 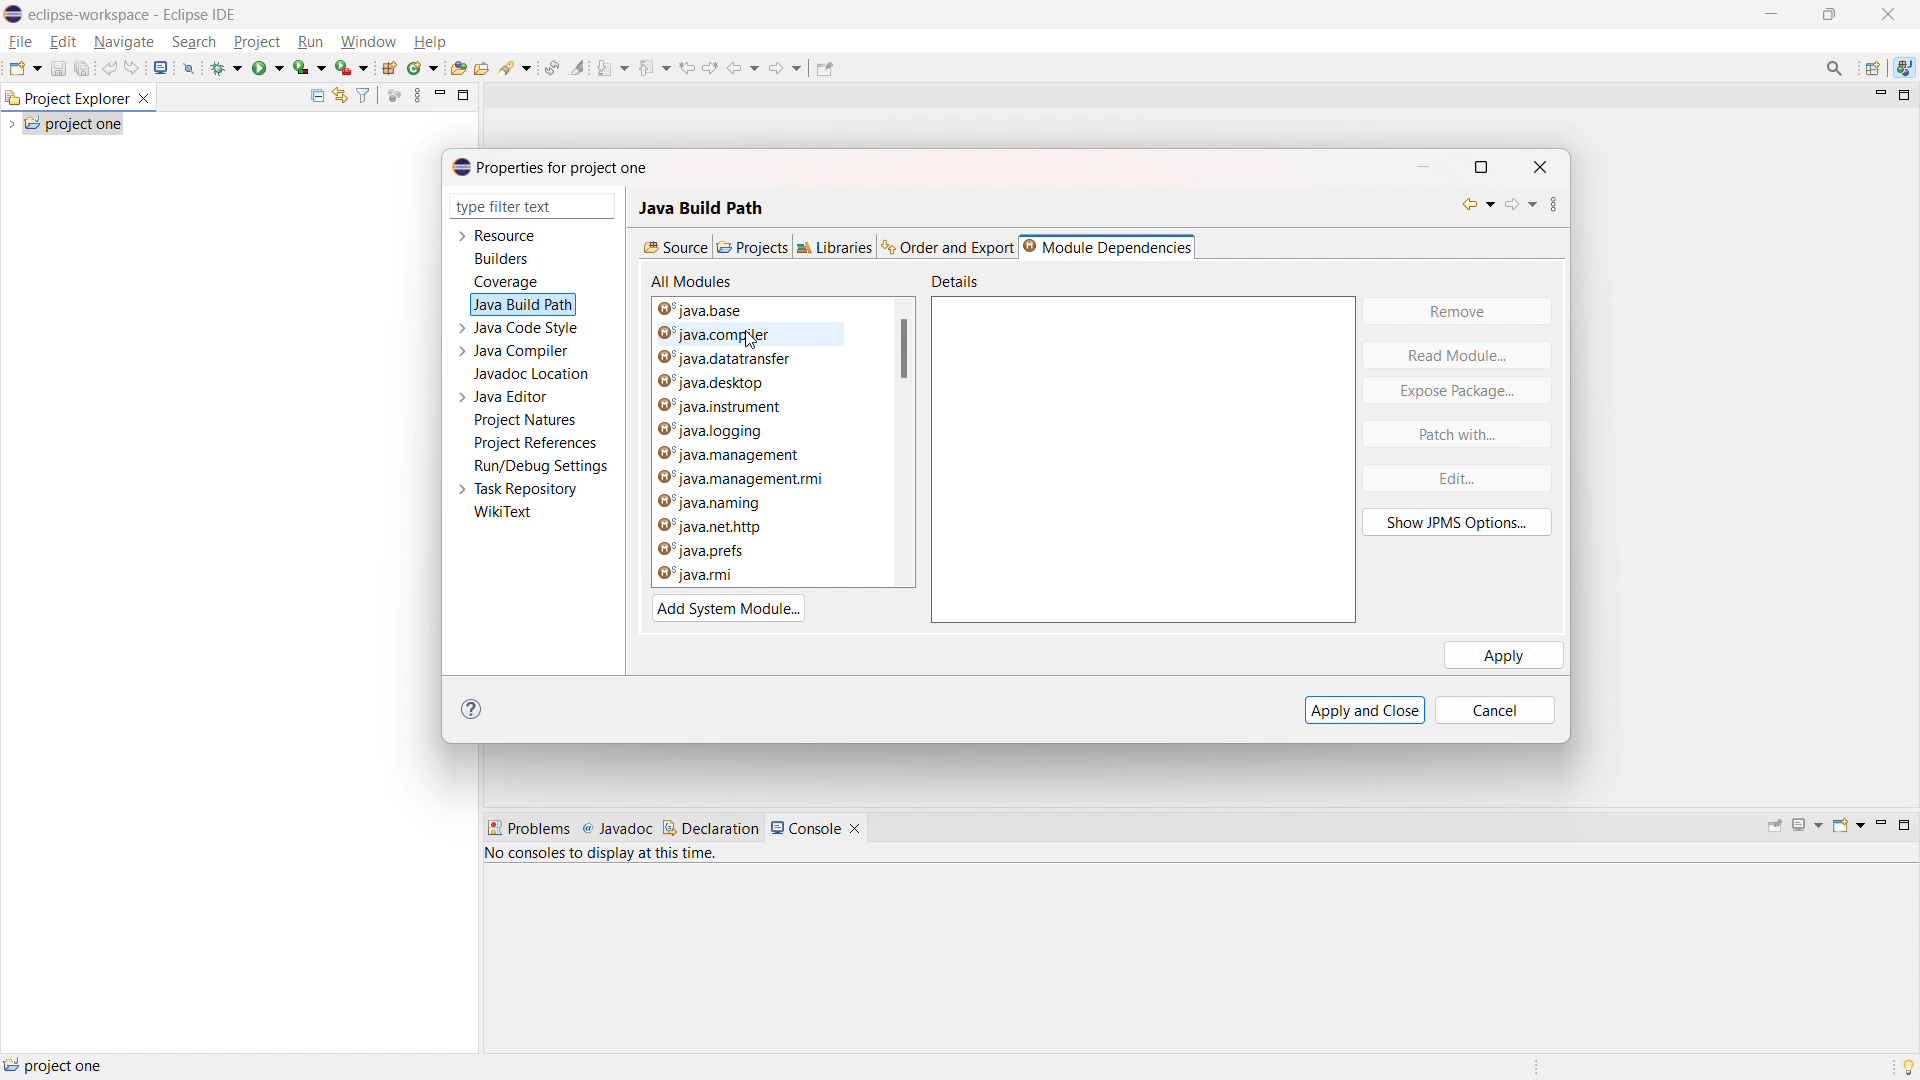 I want to click on console, so click(x=806, y=828).